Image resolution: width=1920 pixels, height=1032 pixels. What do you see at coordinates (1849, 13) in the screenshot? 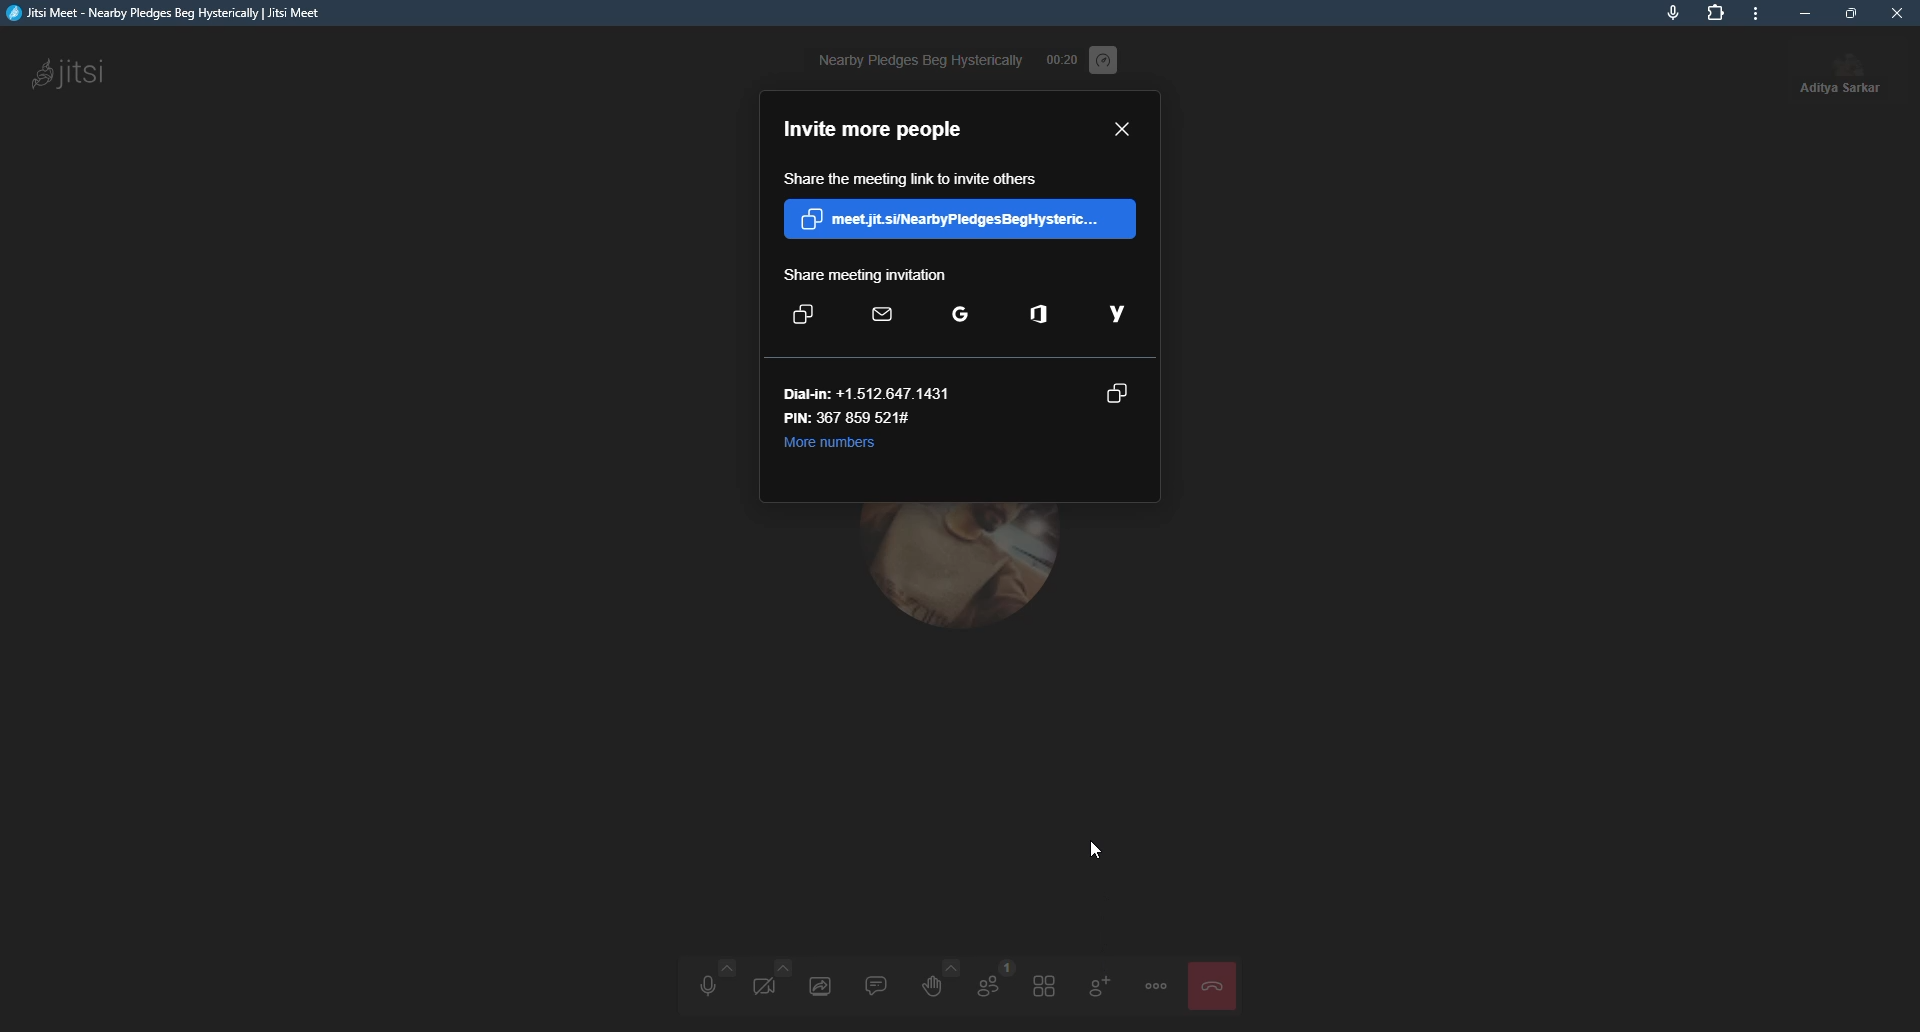
I see `maximize` at bounding box center [1849, 13].